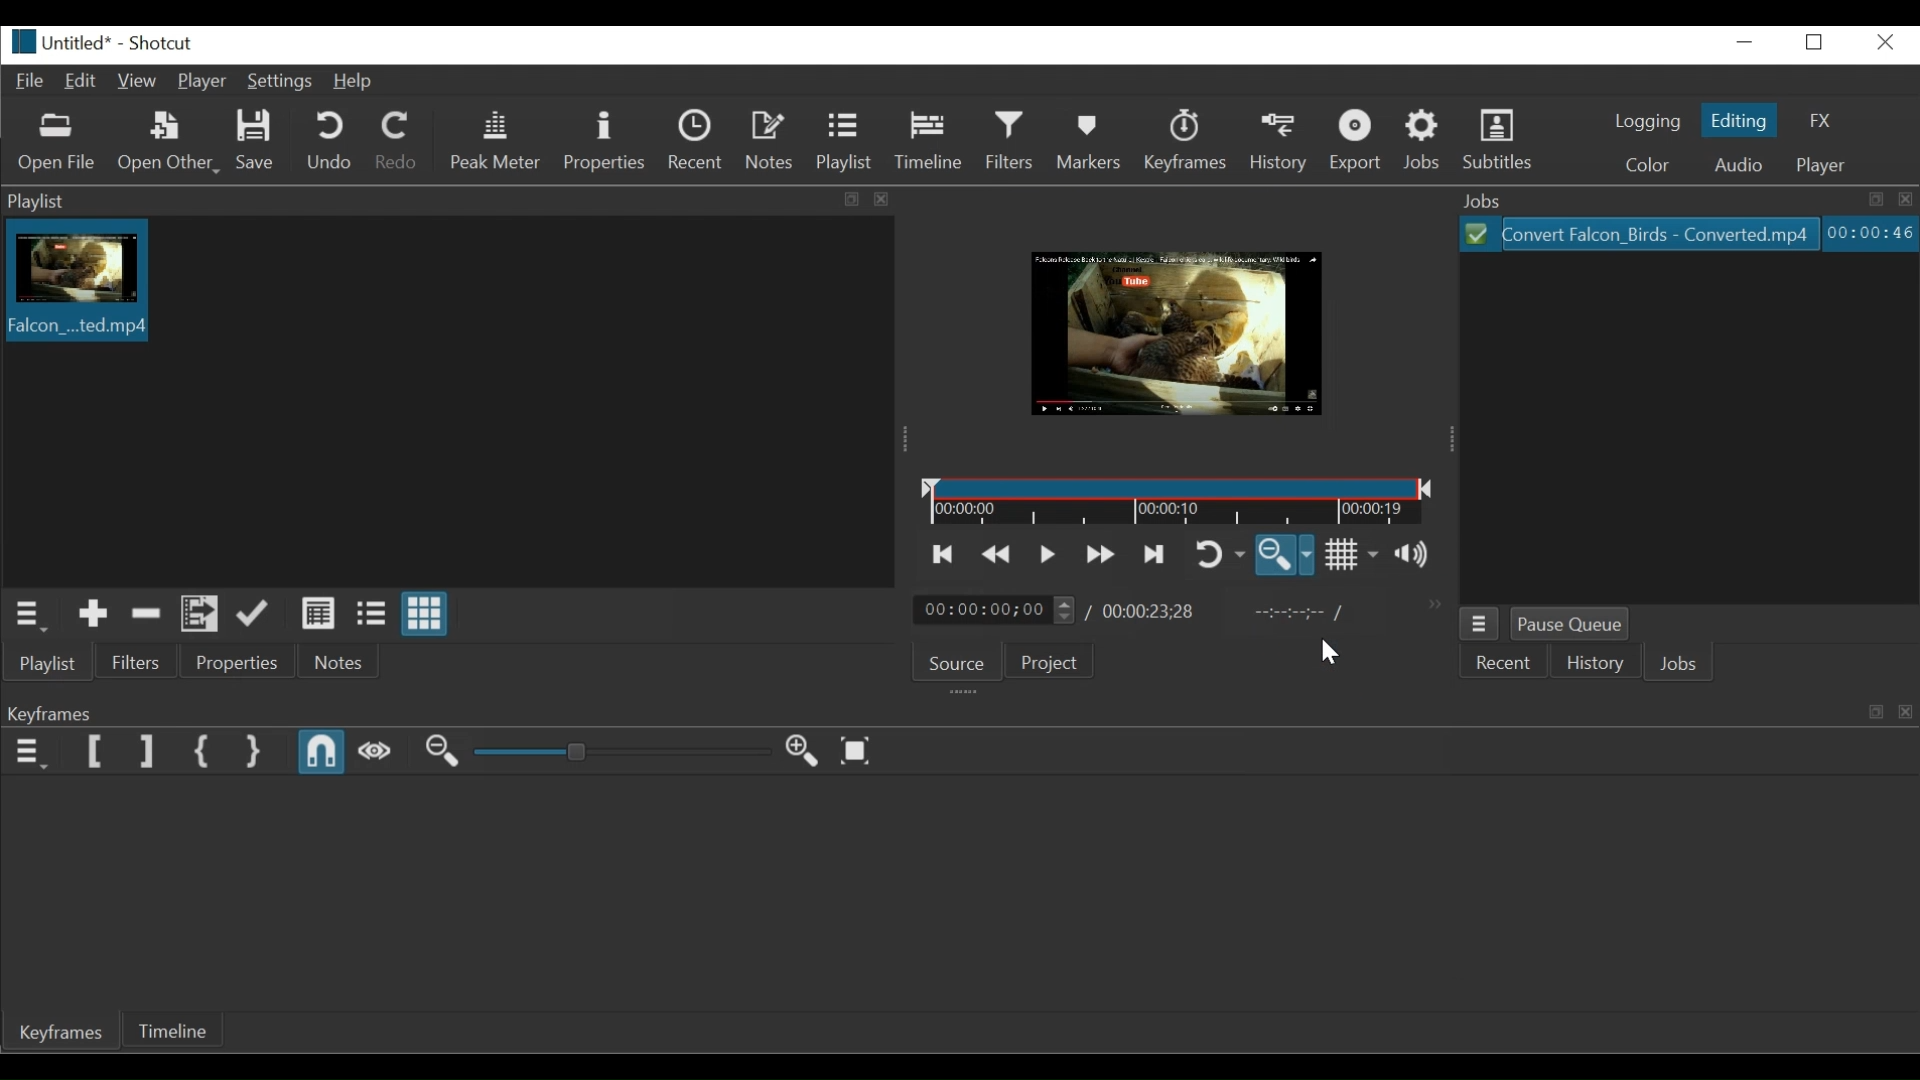 This screenshot has height=1080, width=1920. I want to click on Skip to the previous point, so click(937, 554).